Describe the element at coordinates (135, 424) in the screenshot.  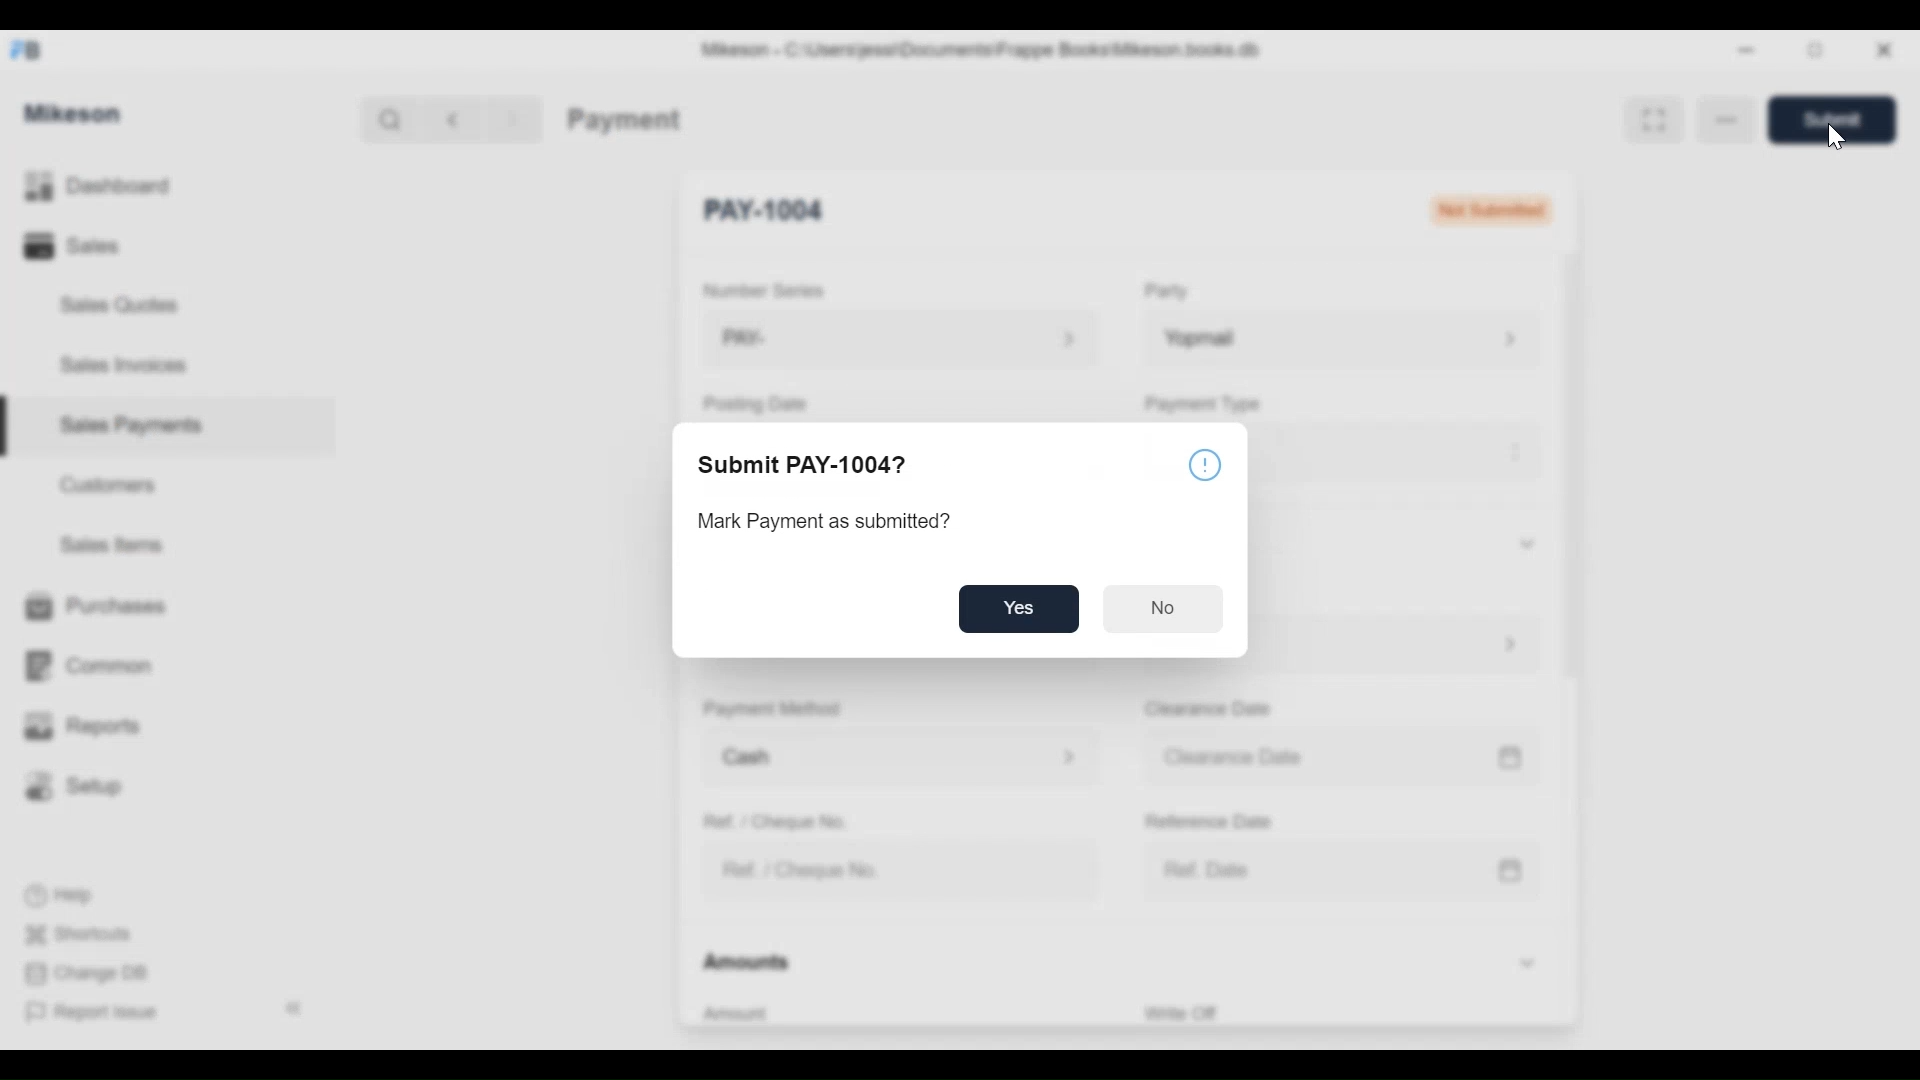
I see `Sales payments` at that location.